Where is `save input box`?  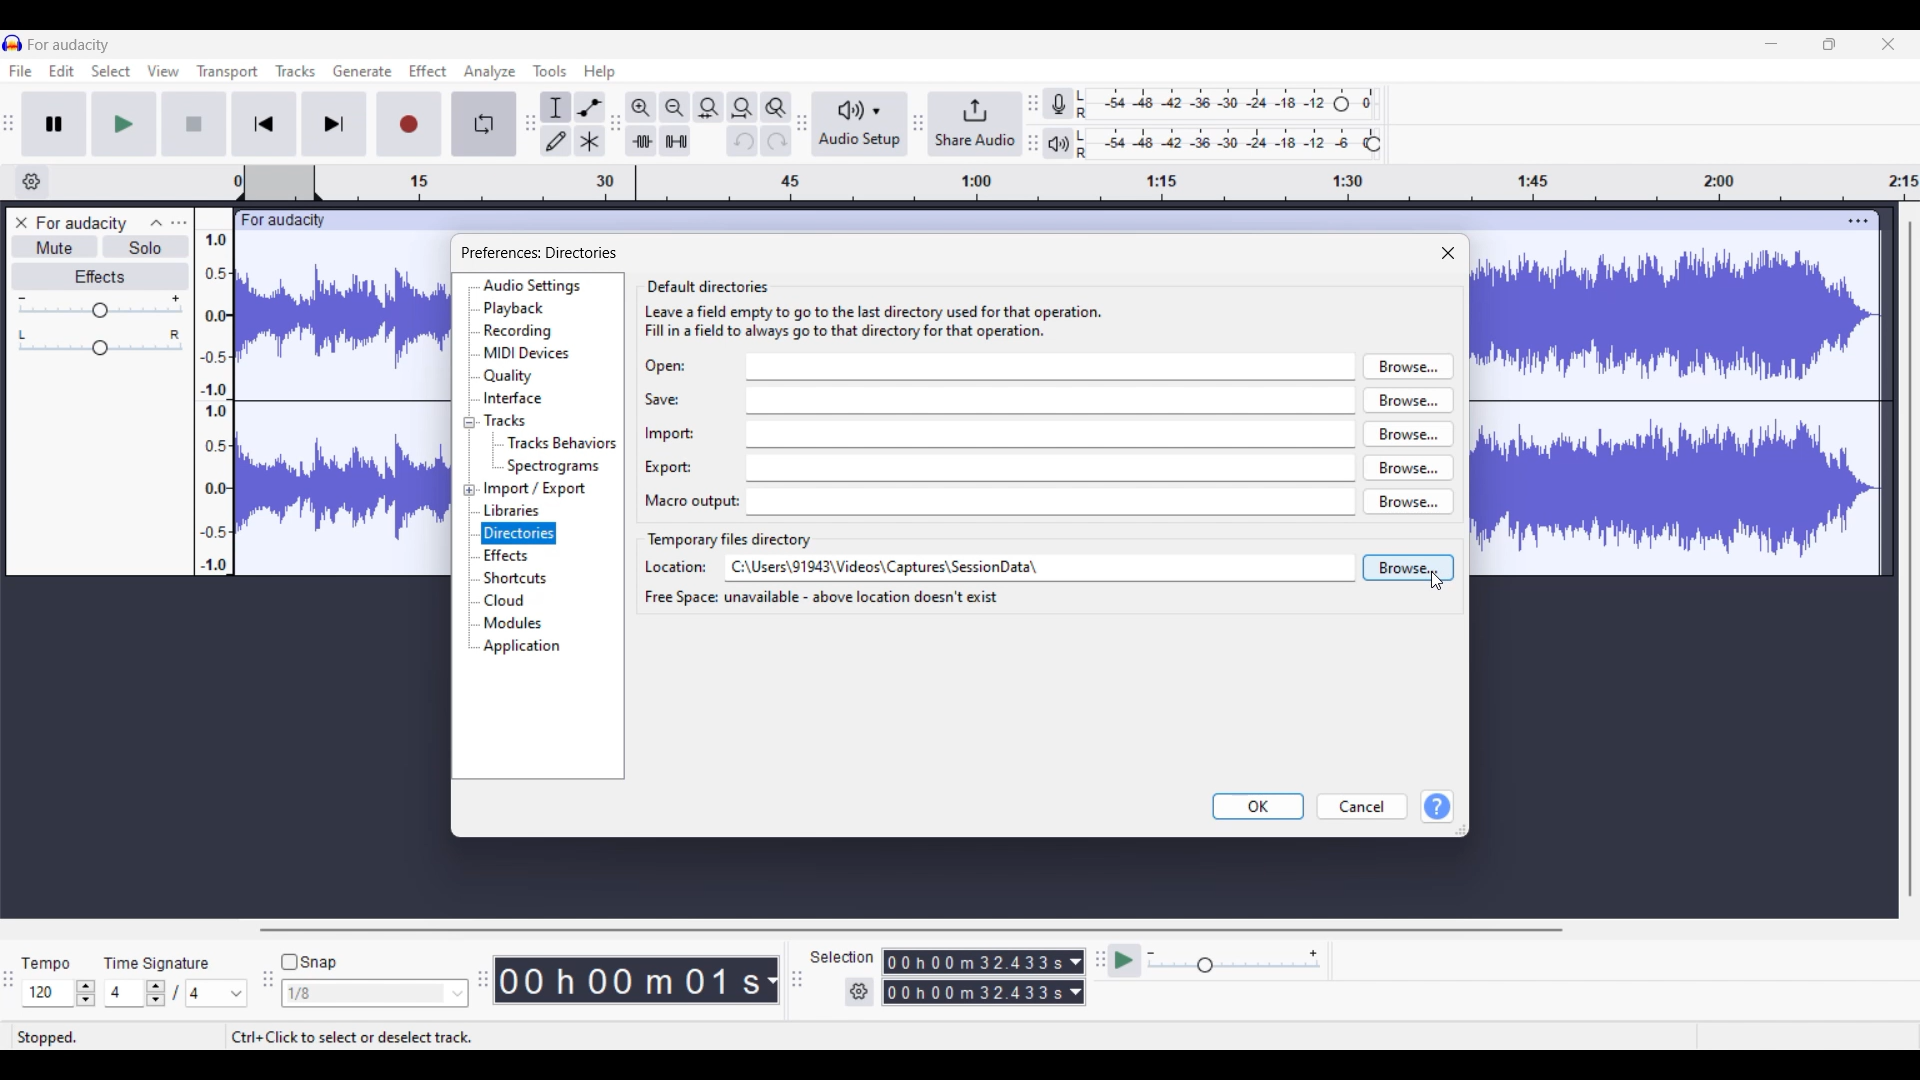 save input box is located at coordinates (1053, 400).